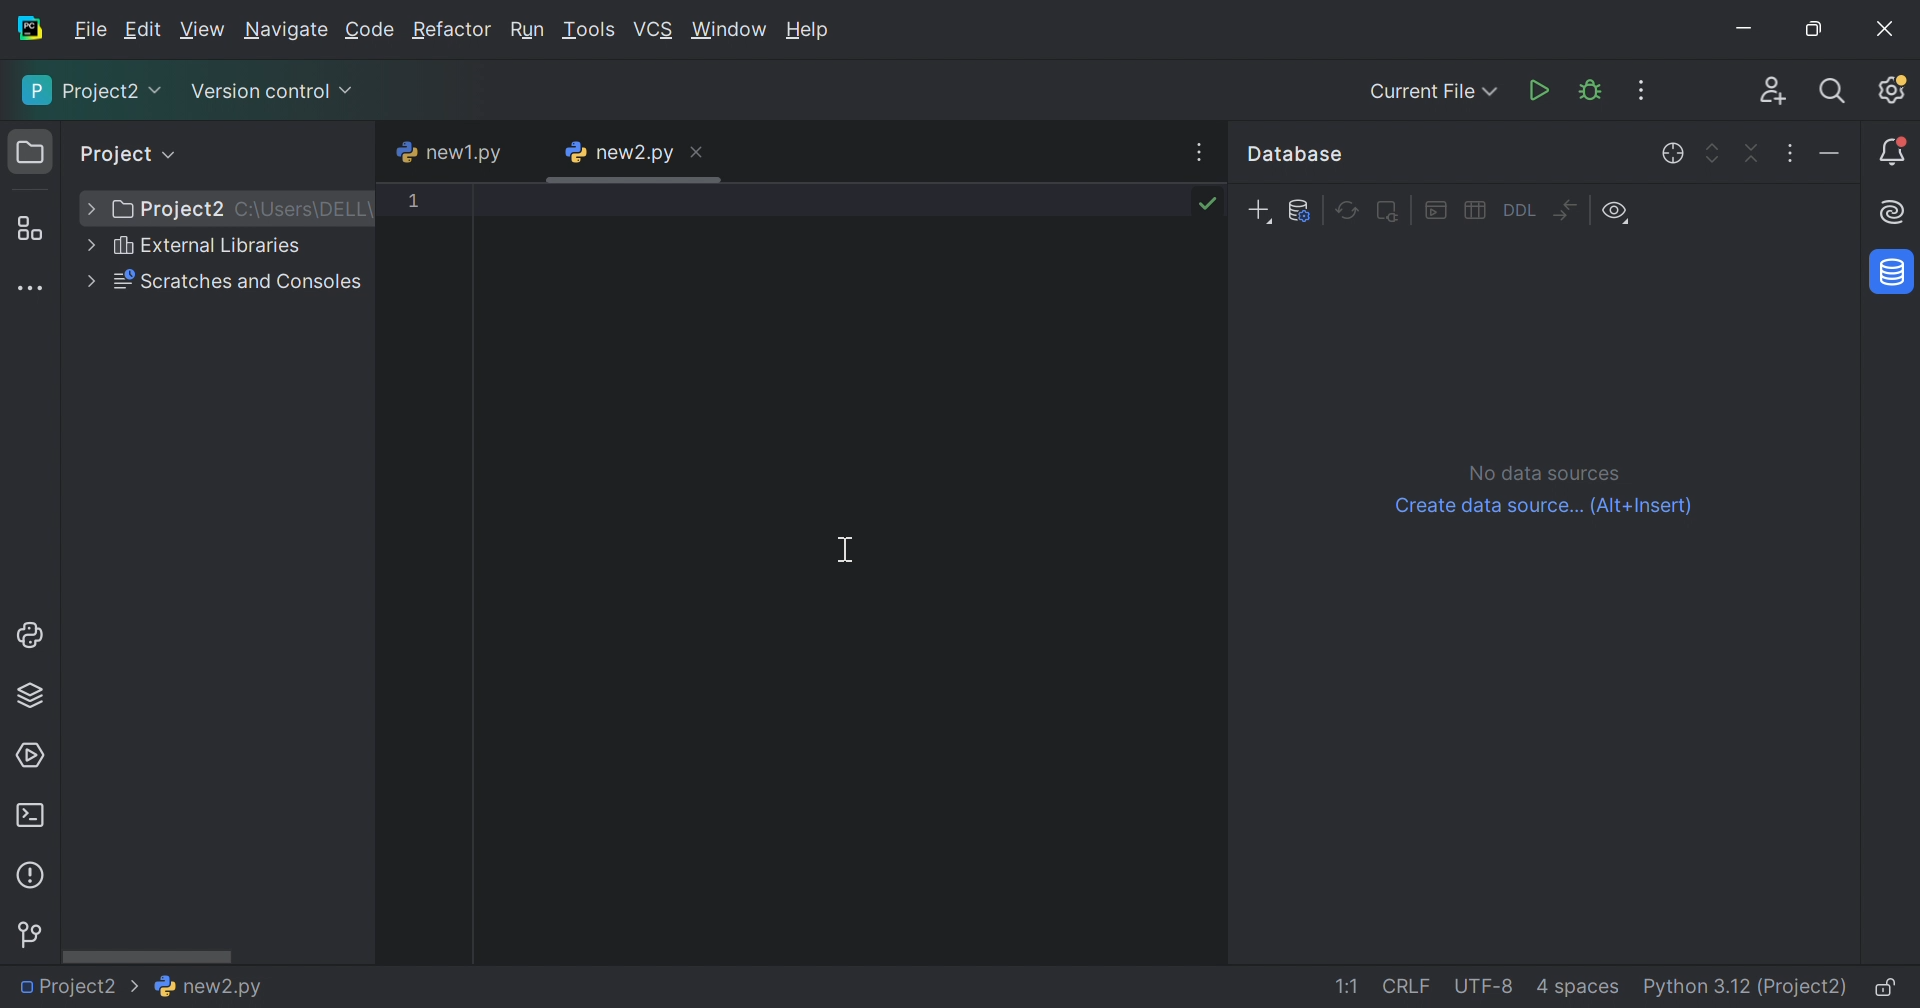 The height and width of the screenshot is (1008, 1920). Describe the element at coordinates (413, 203) in the screenshot. I see `1` at that location.